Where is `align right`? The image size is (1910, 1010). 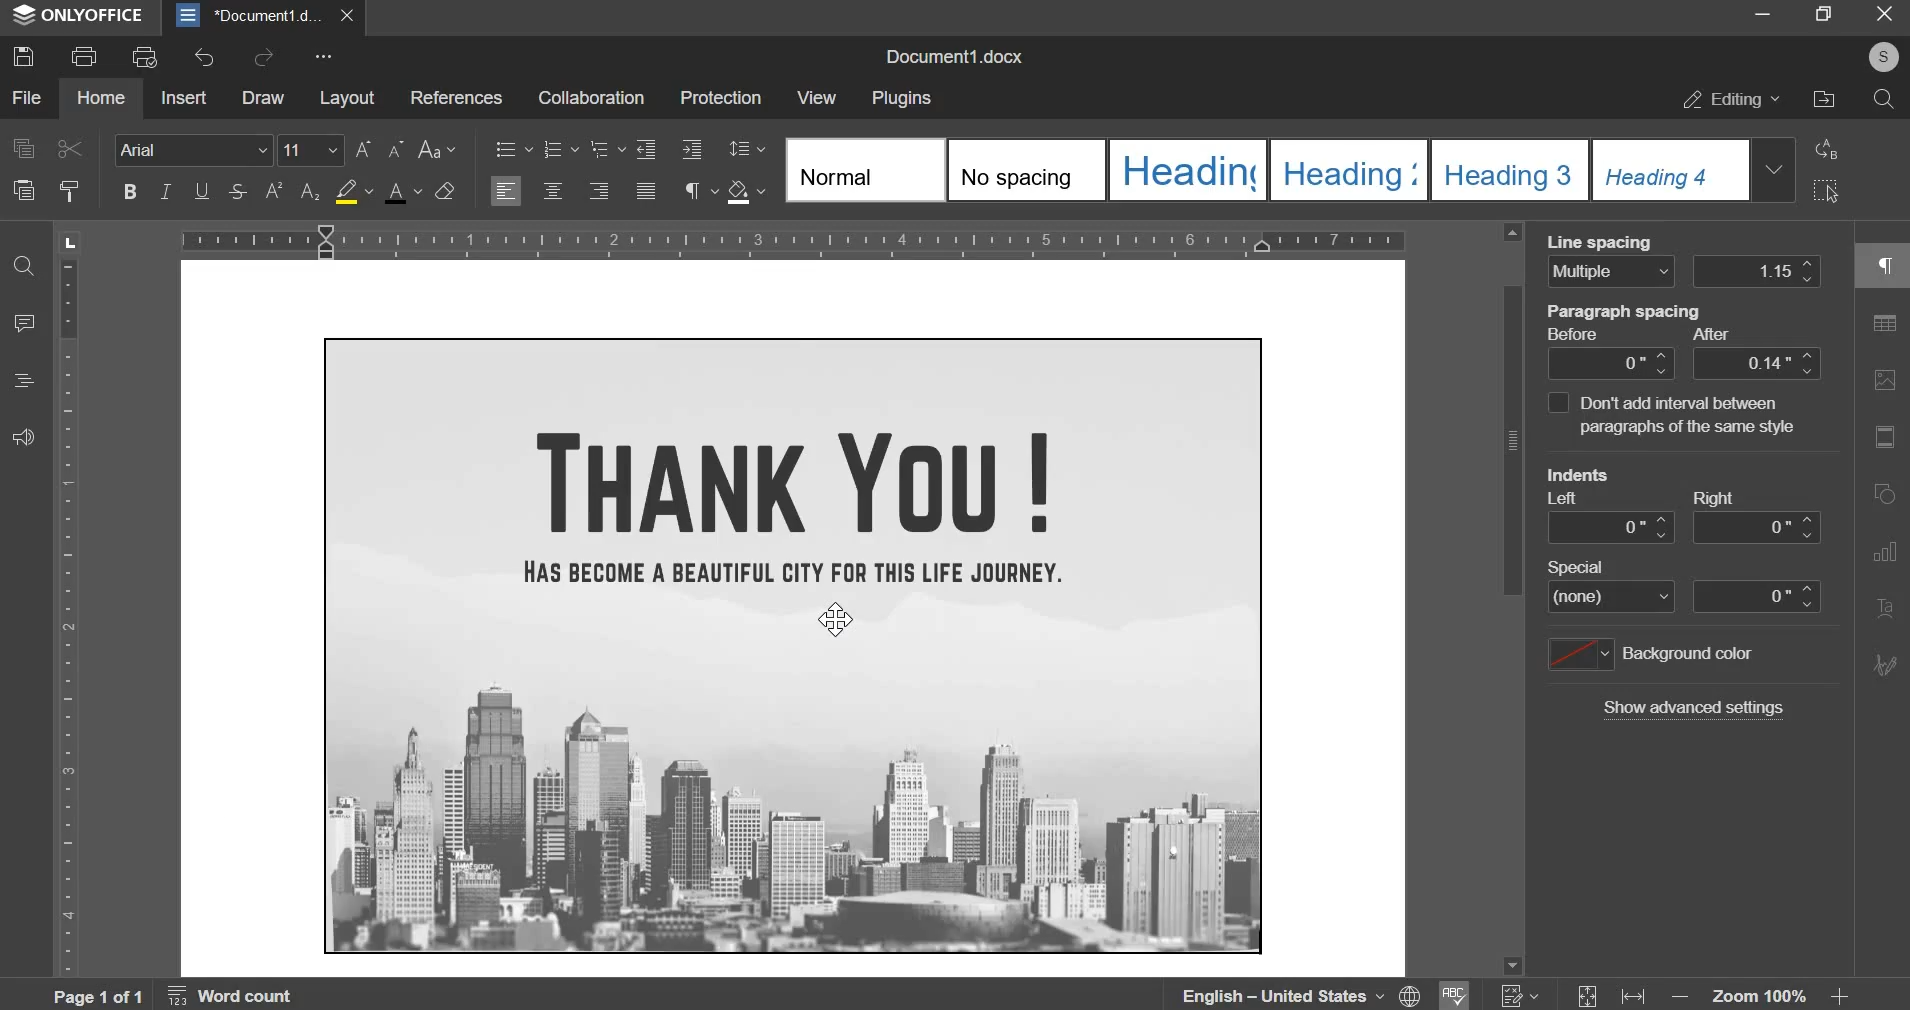
align right is located at coordinates (601, 188).